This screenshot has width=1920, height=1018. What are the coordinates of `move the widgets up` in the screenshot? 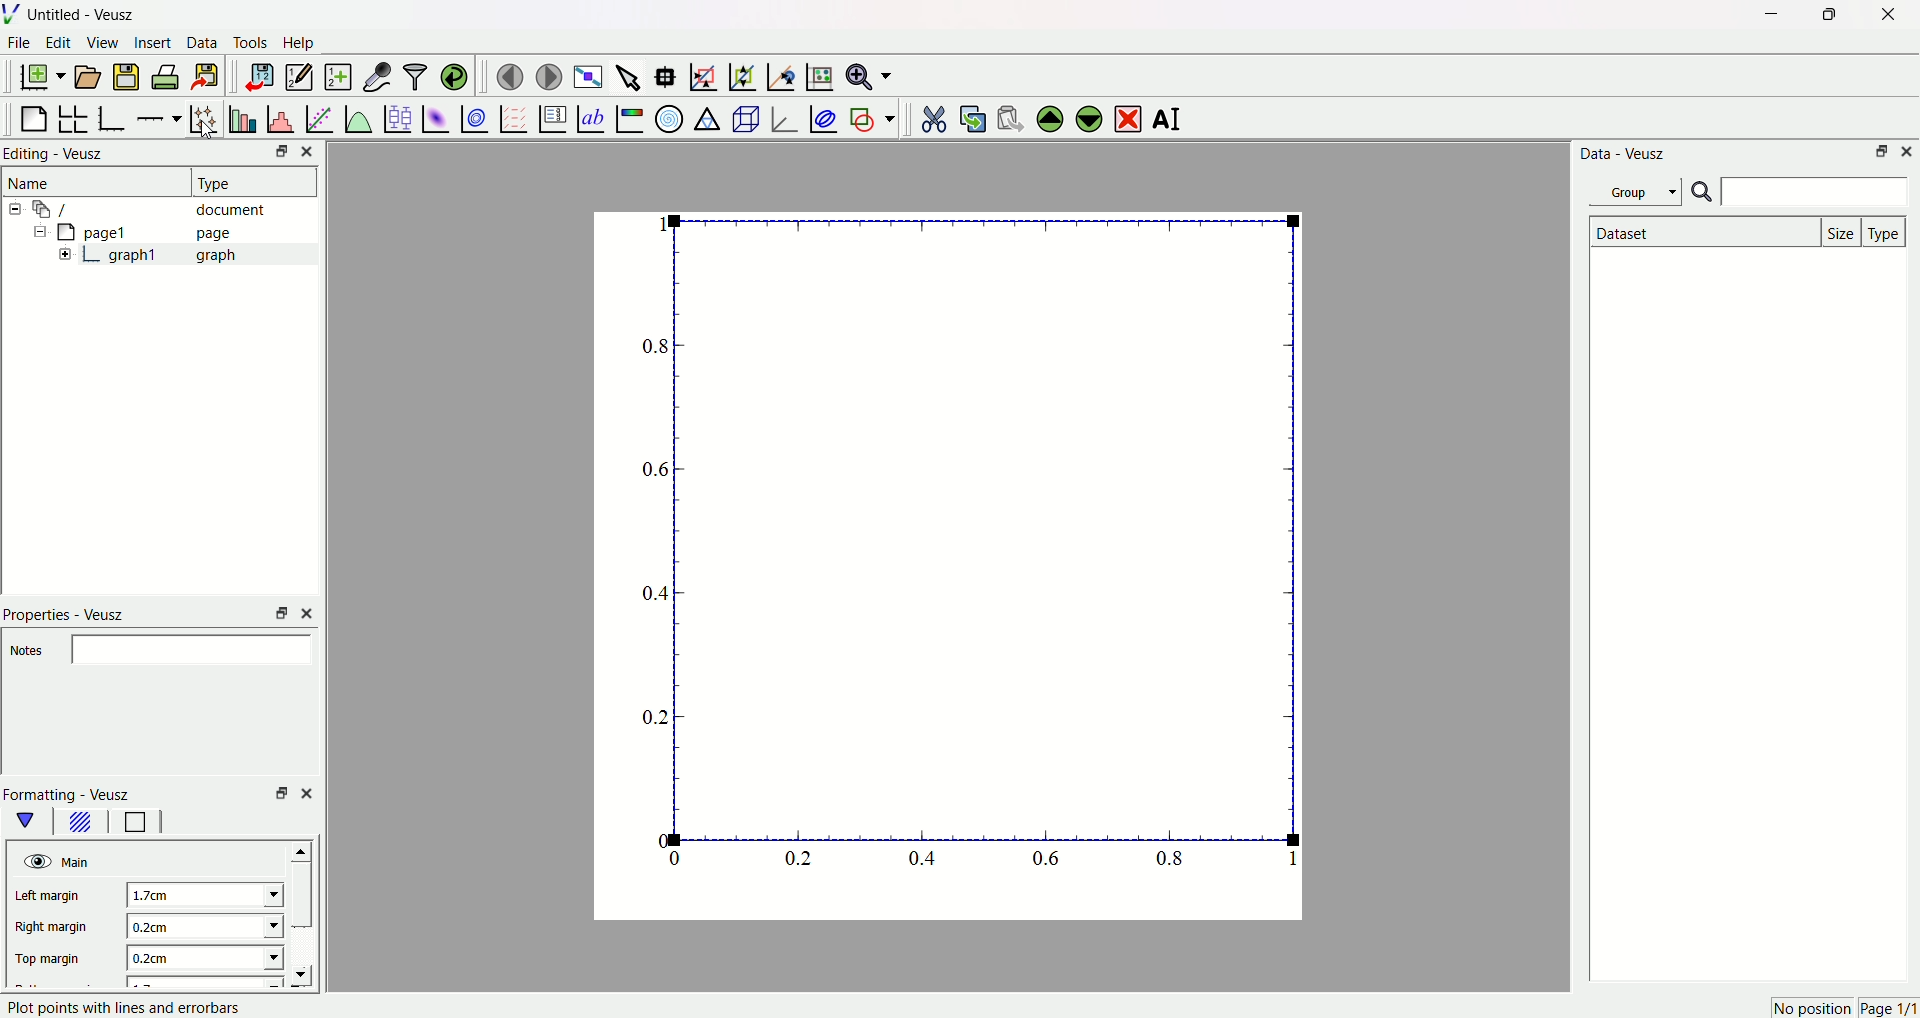 It's located at (1050, 117).